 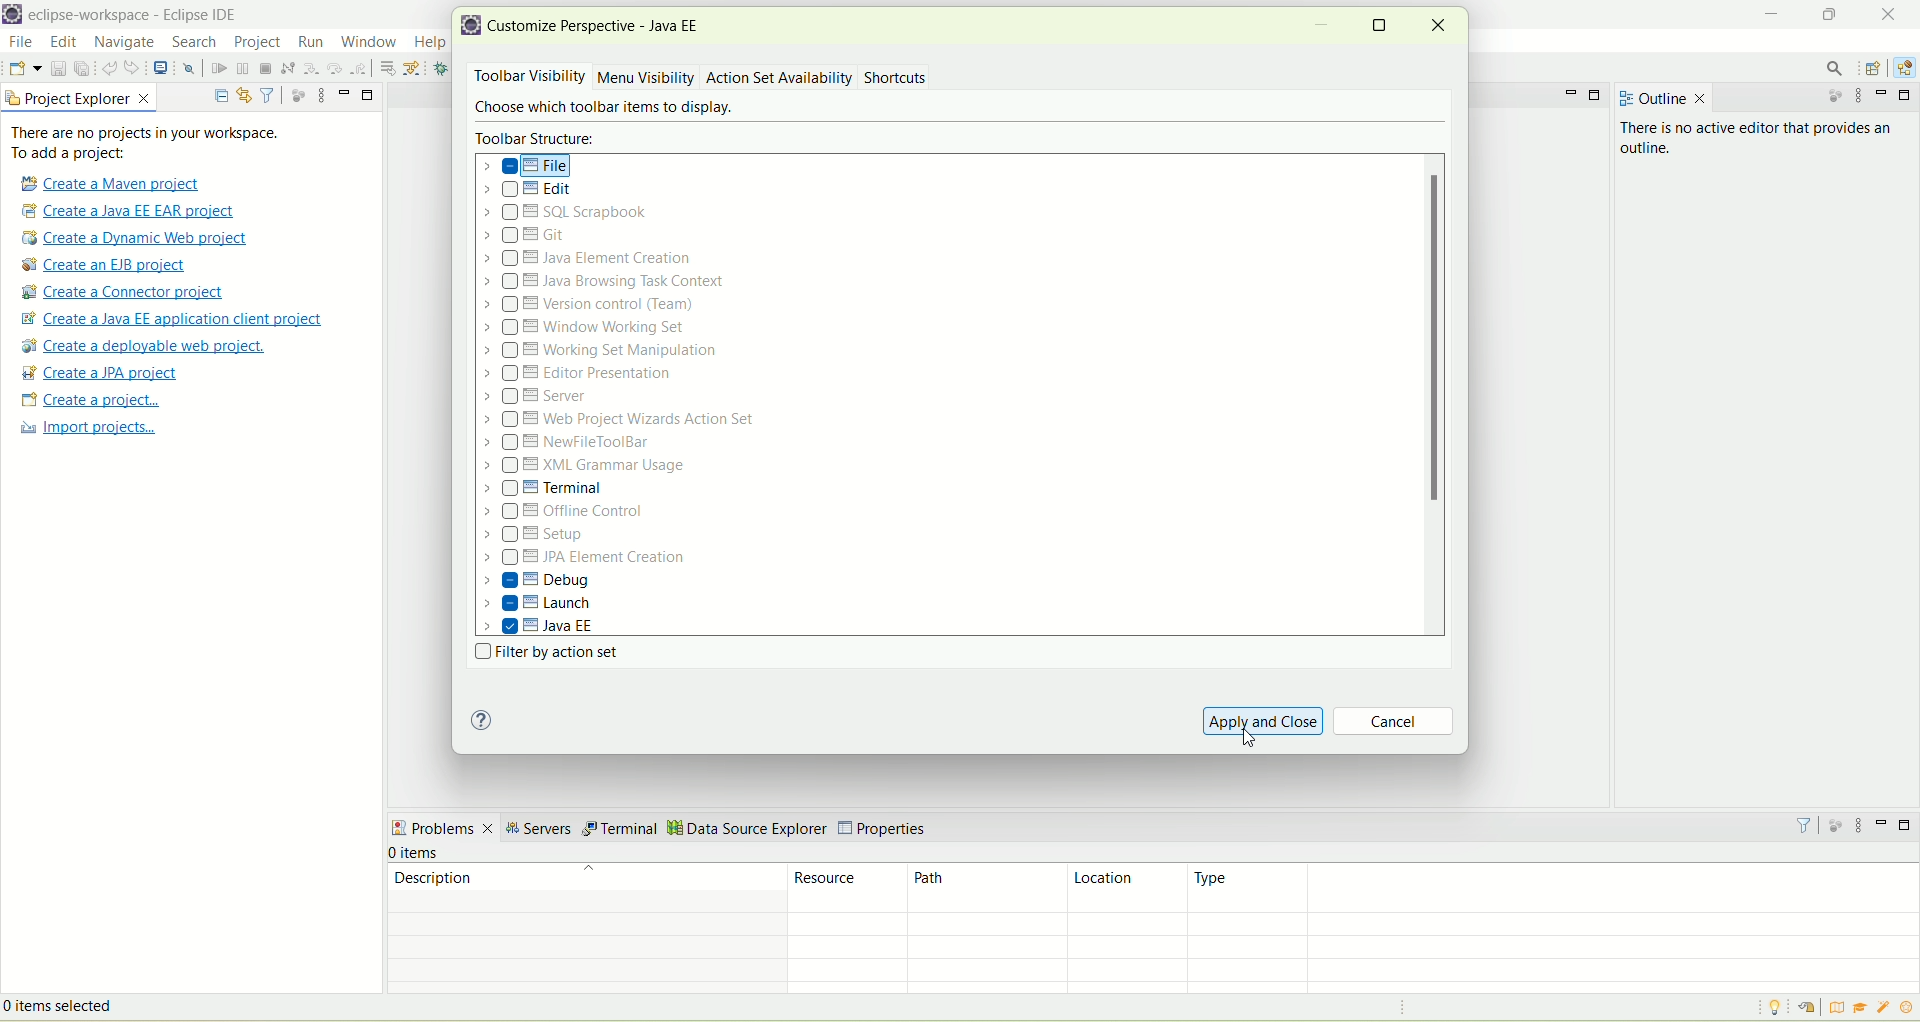 What do you see at coordinates (599, 109) in the screenshot?
I see `toolbar items to display` at bounding box center [599, 109].